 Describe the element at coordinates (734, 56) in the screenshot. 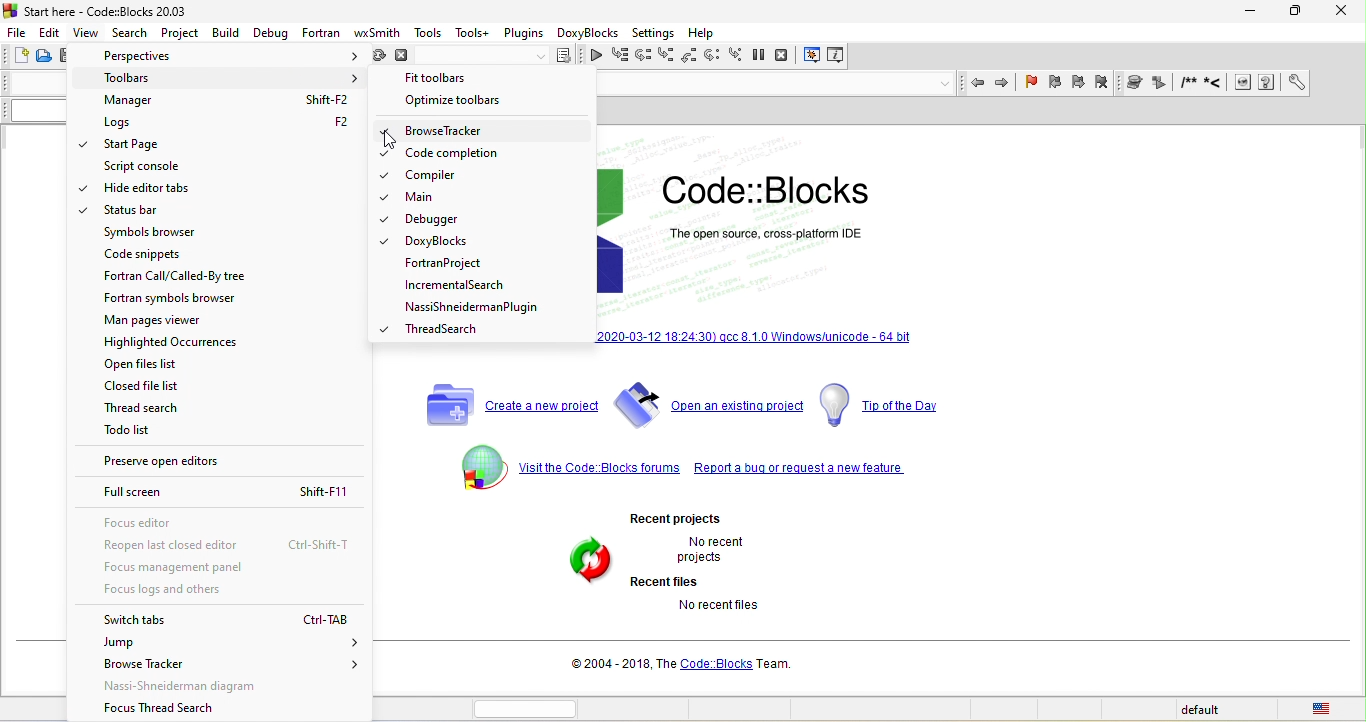

I see `step into instruction` at that location.